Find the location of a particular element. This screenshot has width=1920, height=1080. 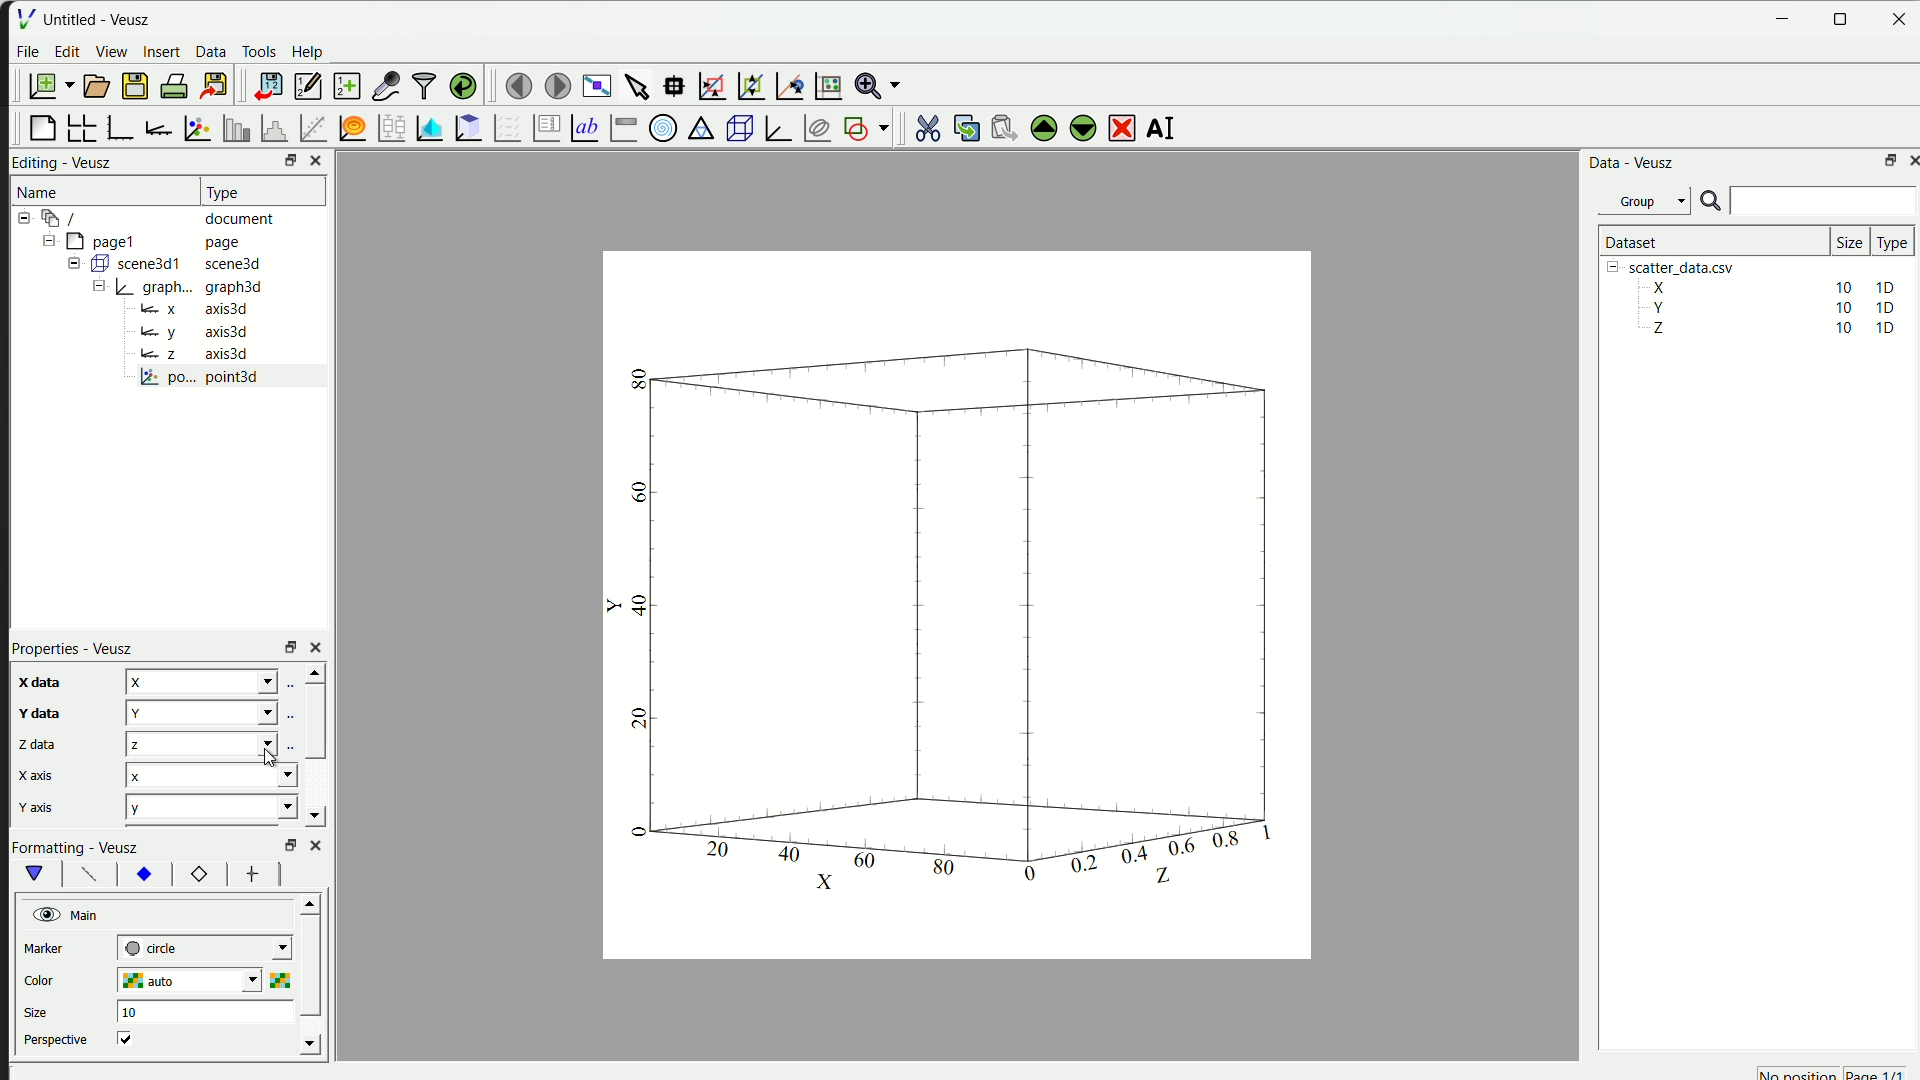

close is located at coordinates (1895, 18).